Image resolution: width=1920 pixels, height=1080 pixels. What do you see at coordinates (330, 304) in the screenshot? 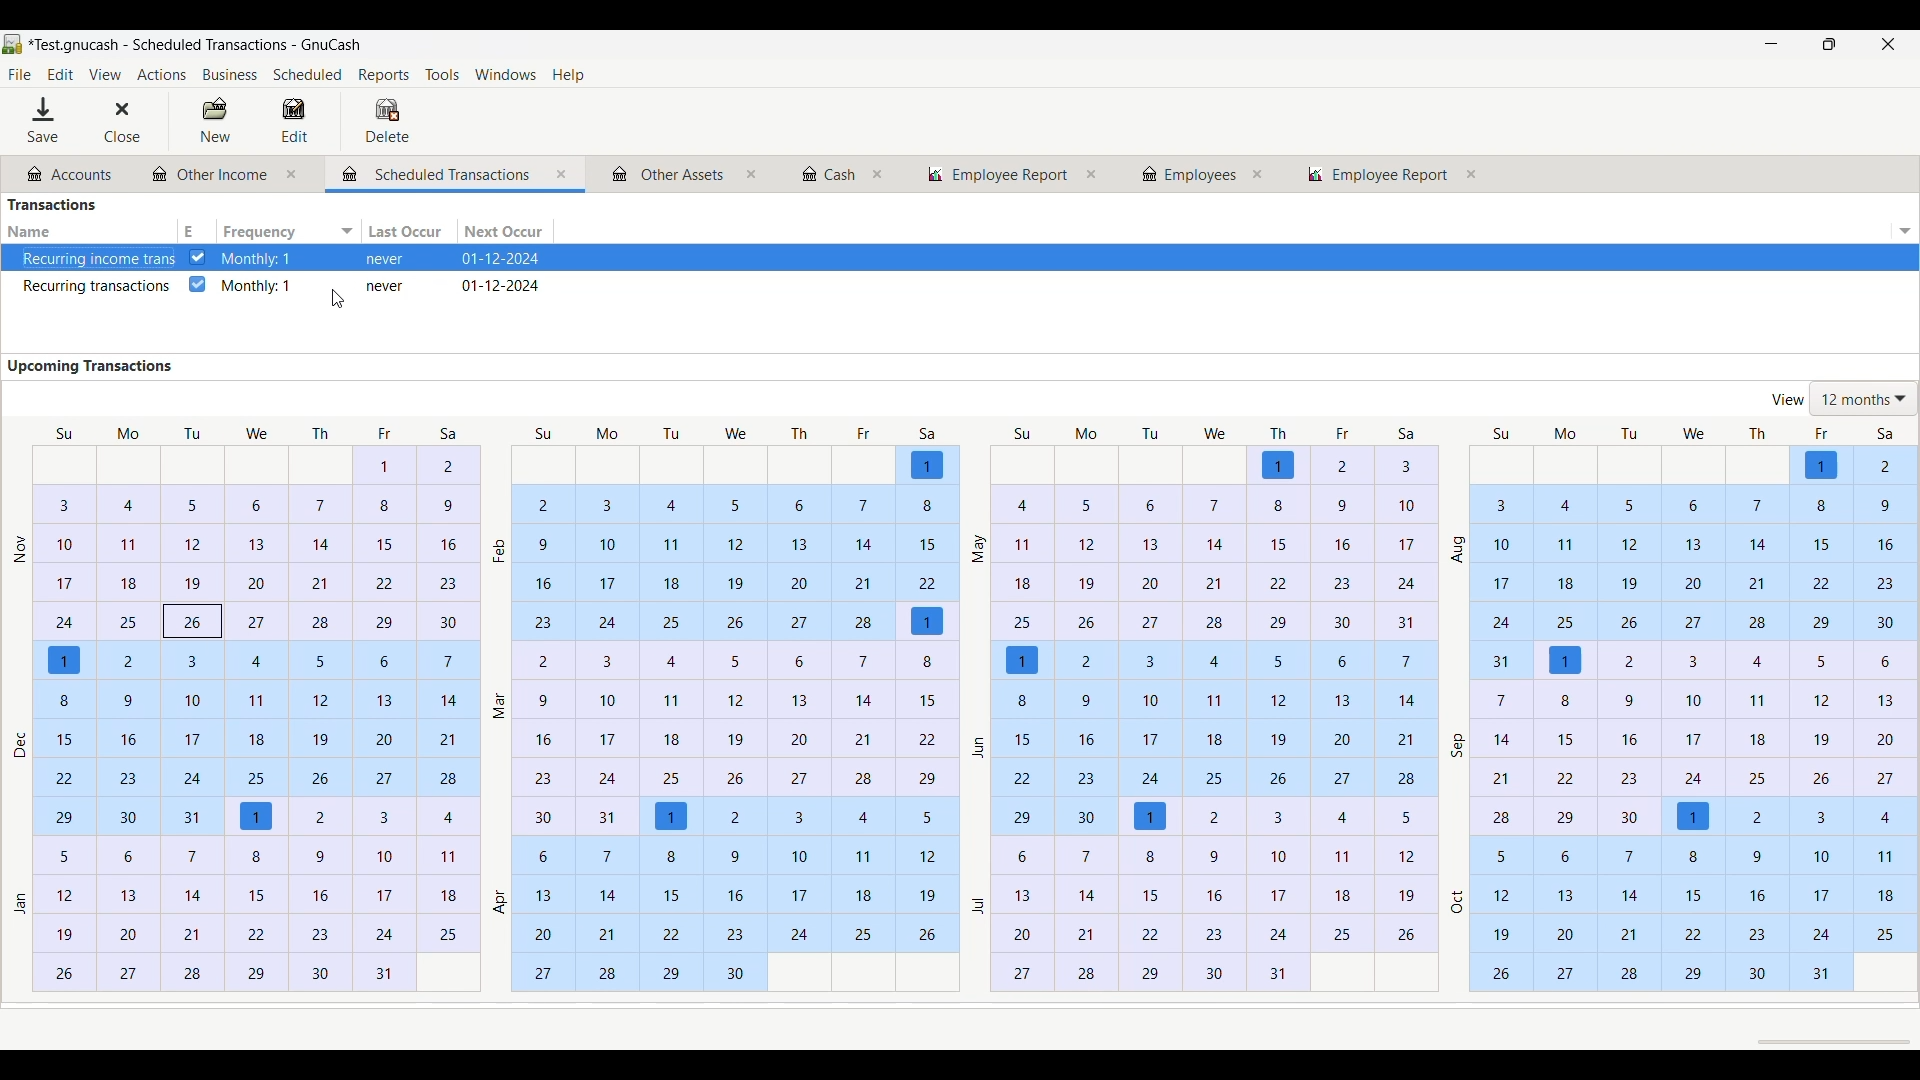
I see `cursor` at bounding box center [330, 304].